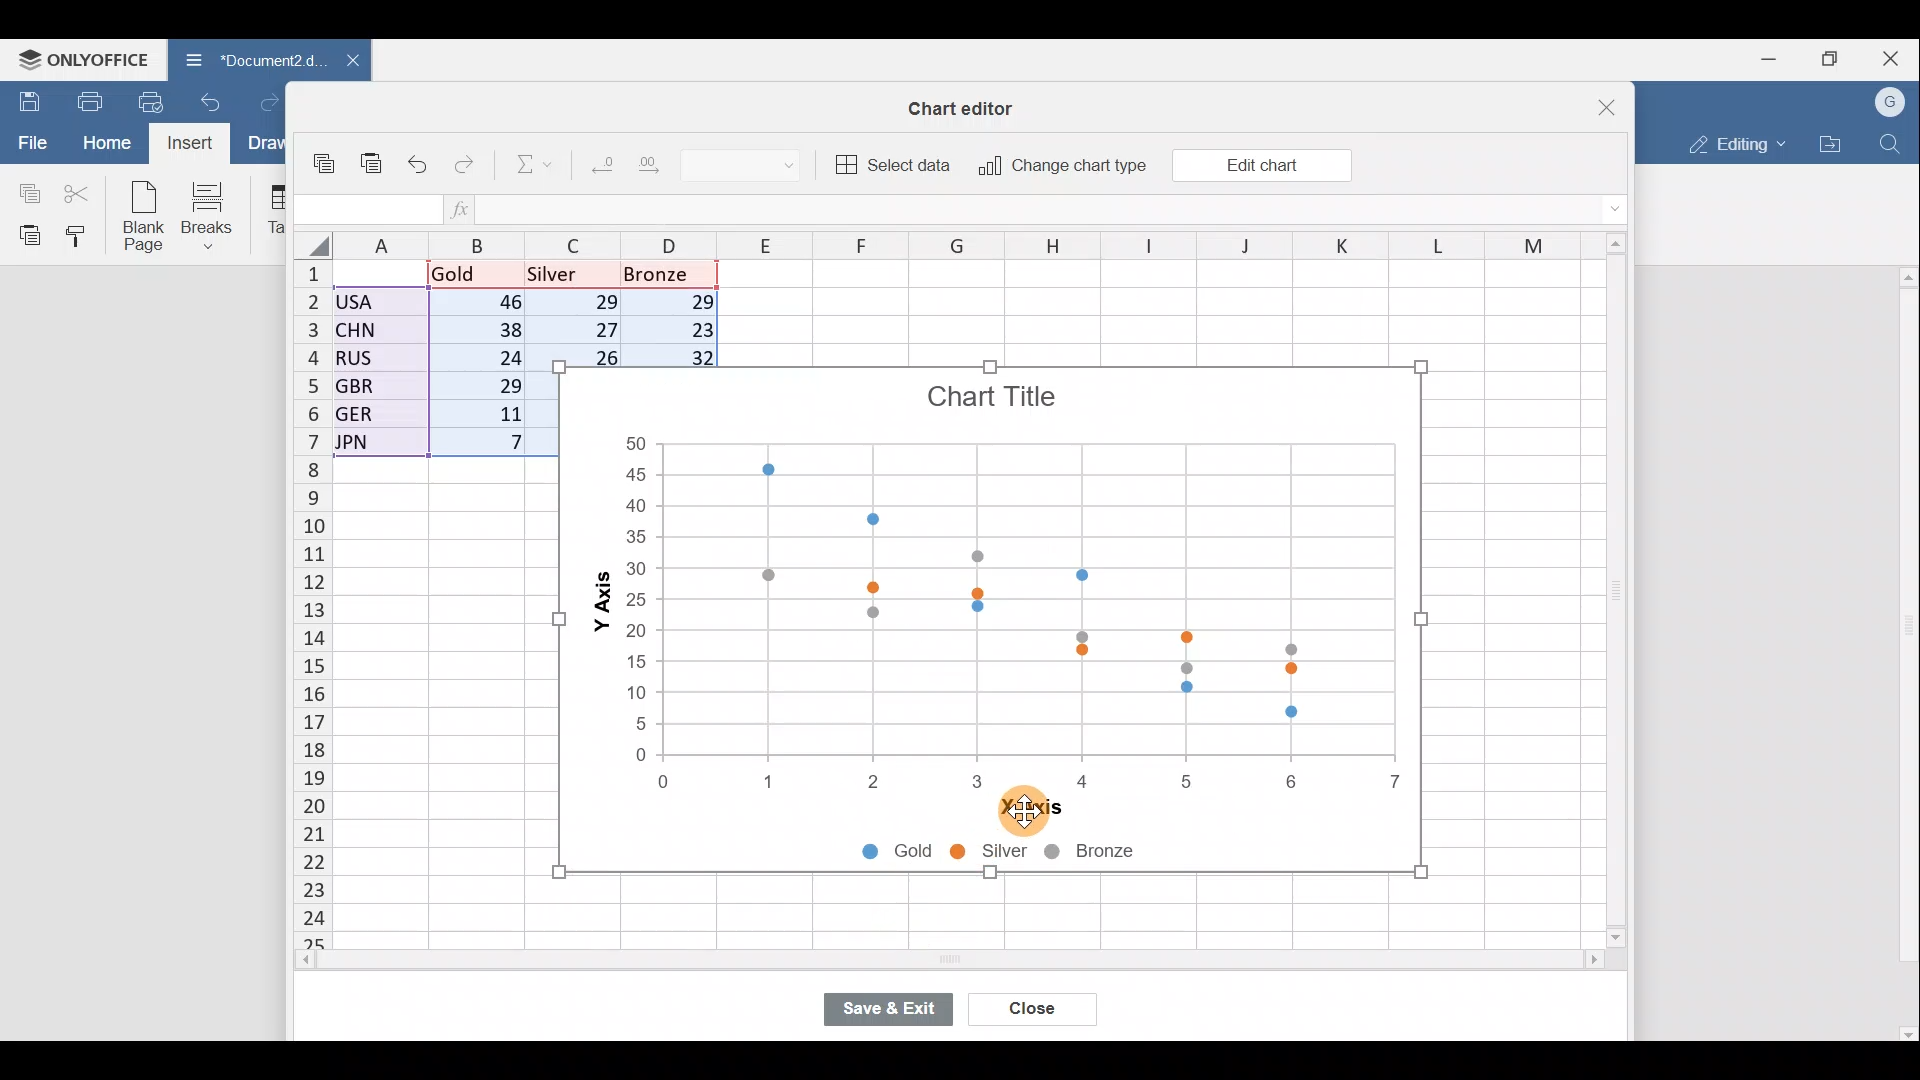 Image resolution: width=1920 pixels, height=1080 pixels. Describe the element at coordinates (1609, 592) in the screenshot. I see `Scroll bar` at that location.